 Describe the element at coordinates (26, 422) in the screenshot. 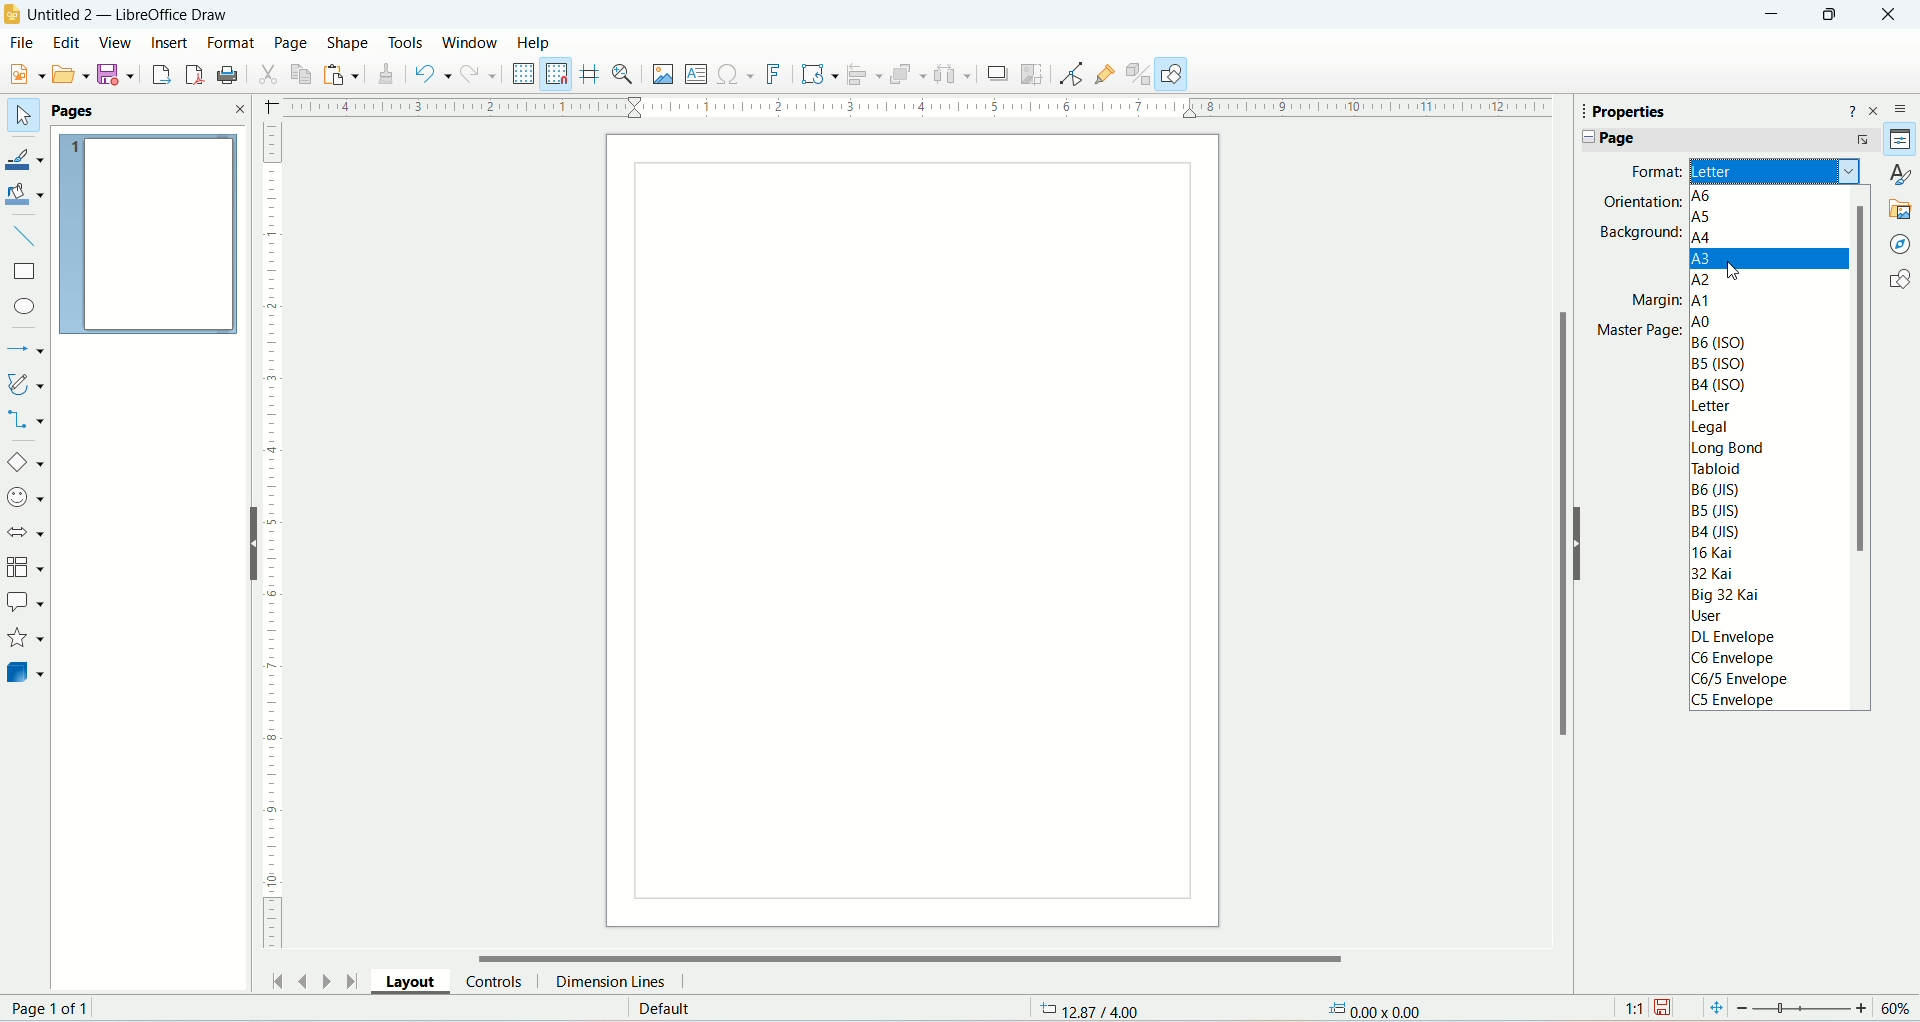

I see `connectors` at that location.